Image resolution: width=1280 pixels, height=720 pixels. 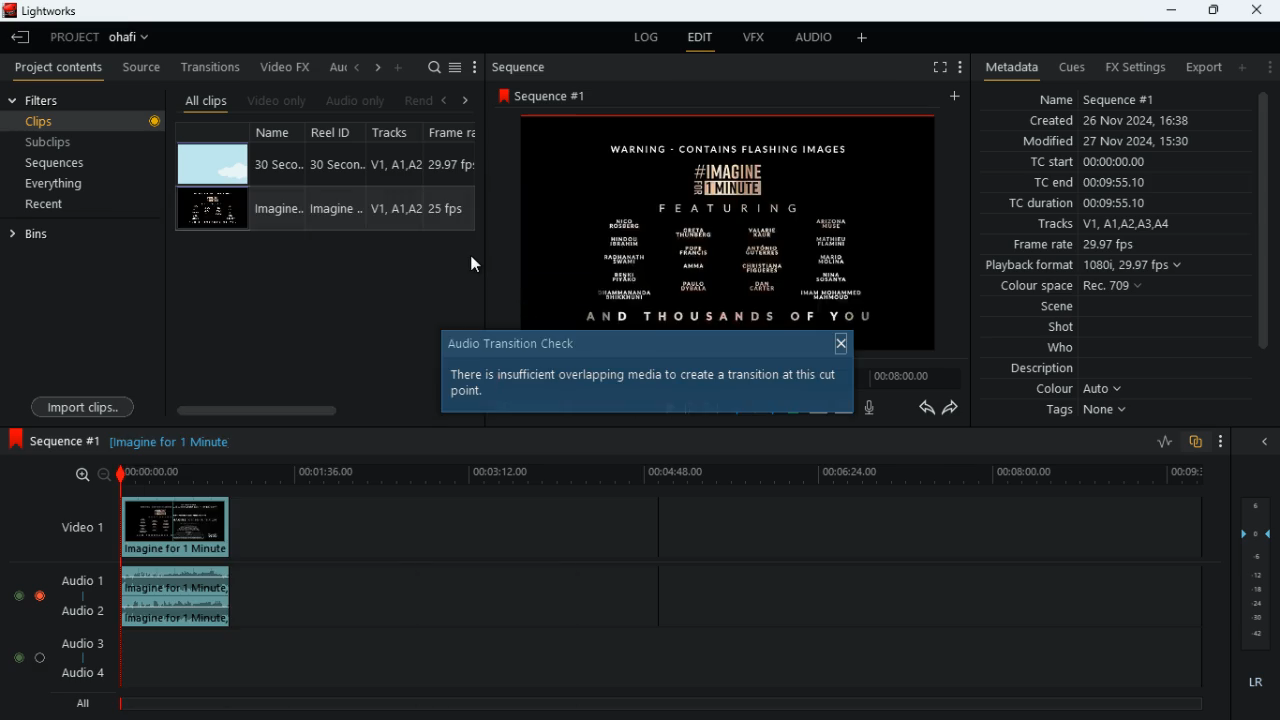 What do you see at coordinates (14, 657) in the screenshot?
I see `toggle` at bounding box center [14, 657].